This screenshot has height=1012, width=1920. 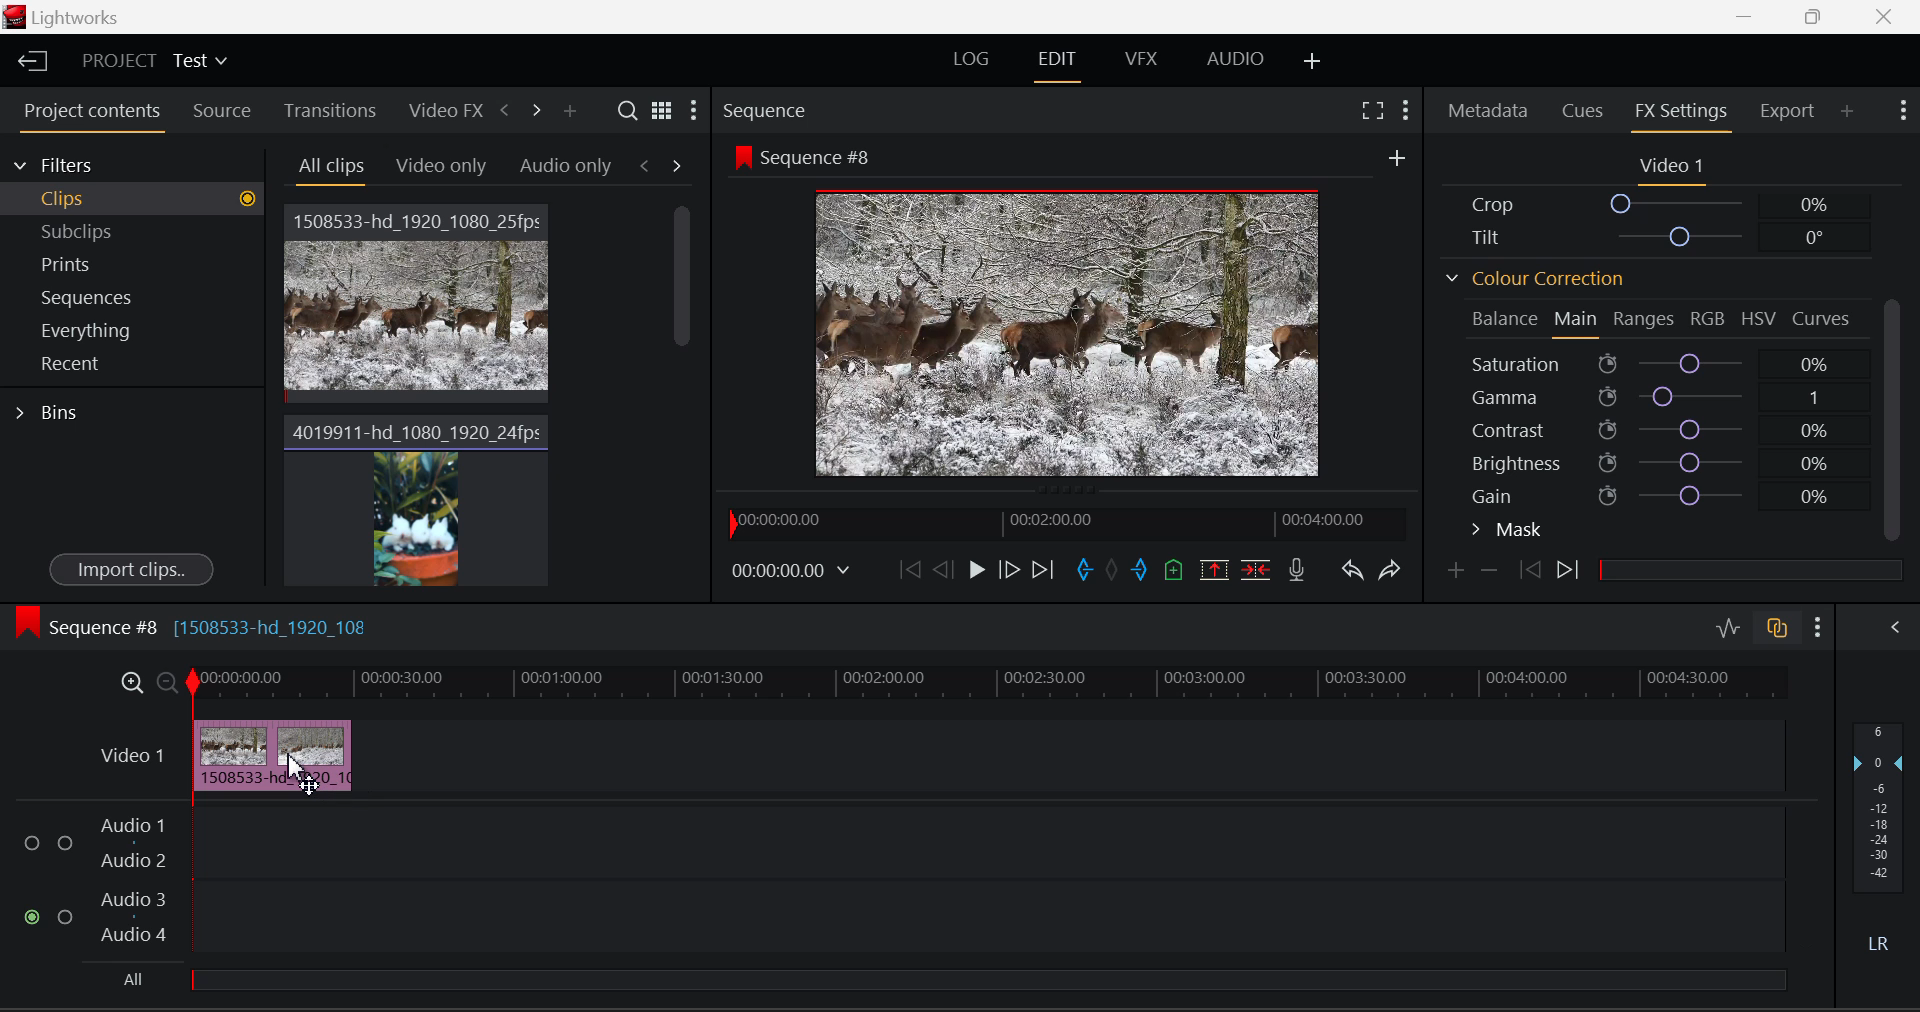 I want to click on EDIT, so click(x=1062, y=63).